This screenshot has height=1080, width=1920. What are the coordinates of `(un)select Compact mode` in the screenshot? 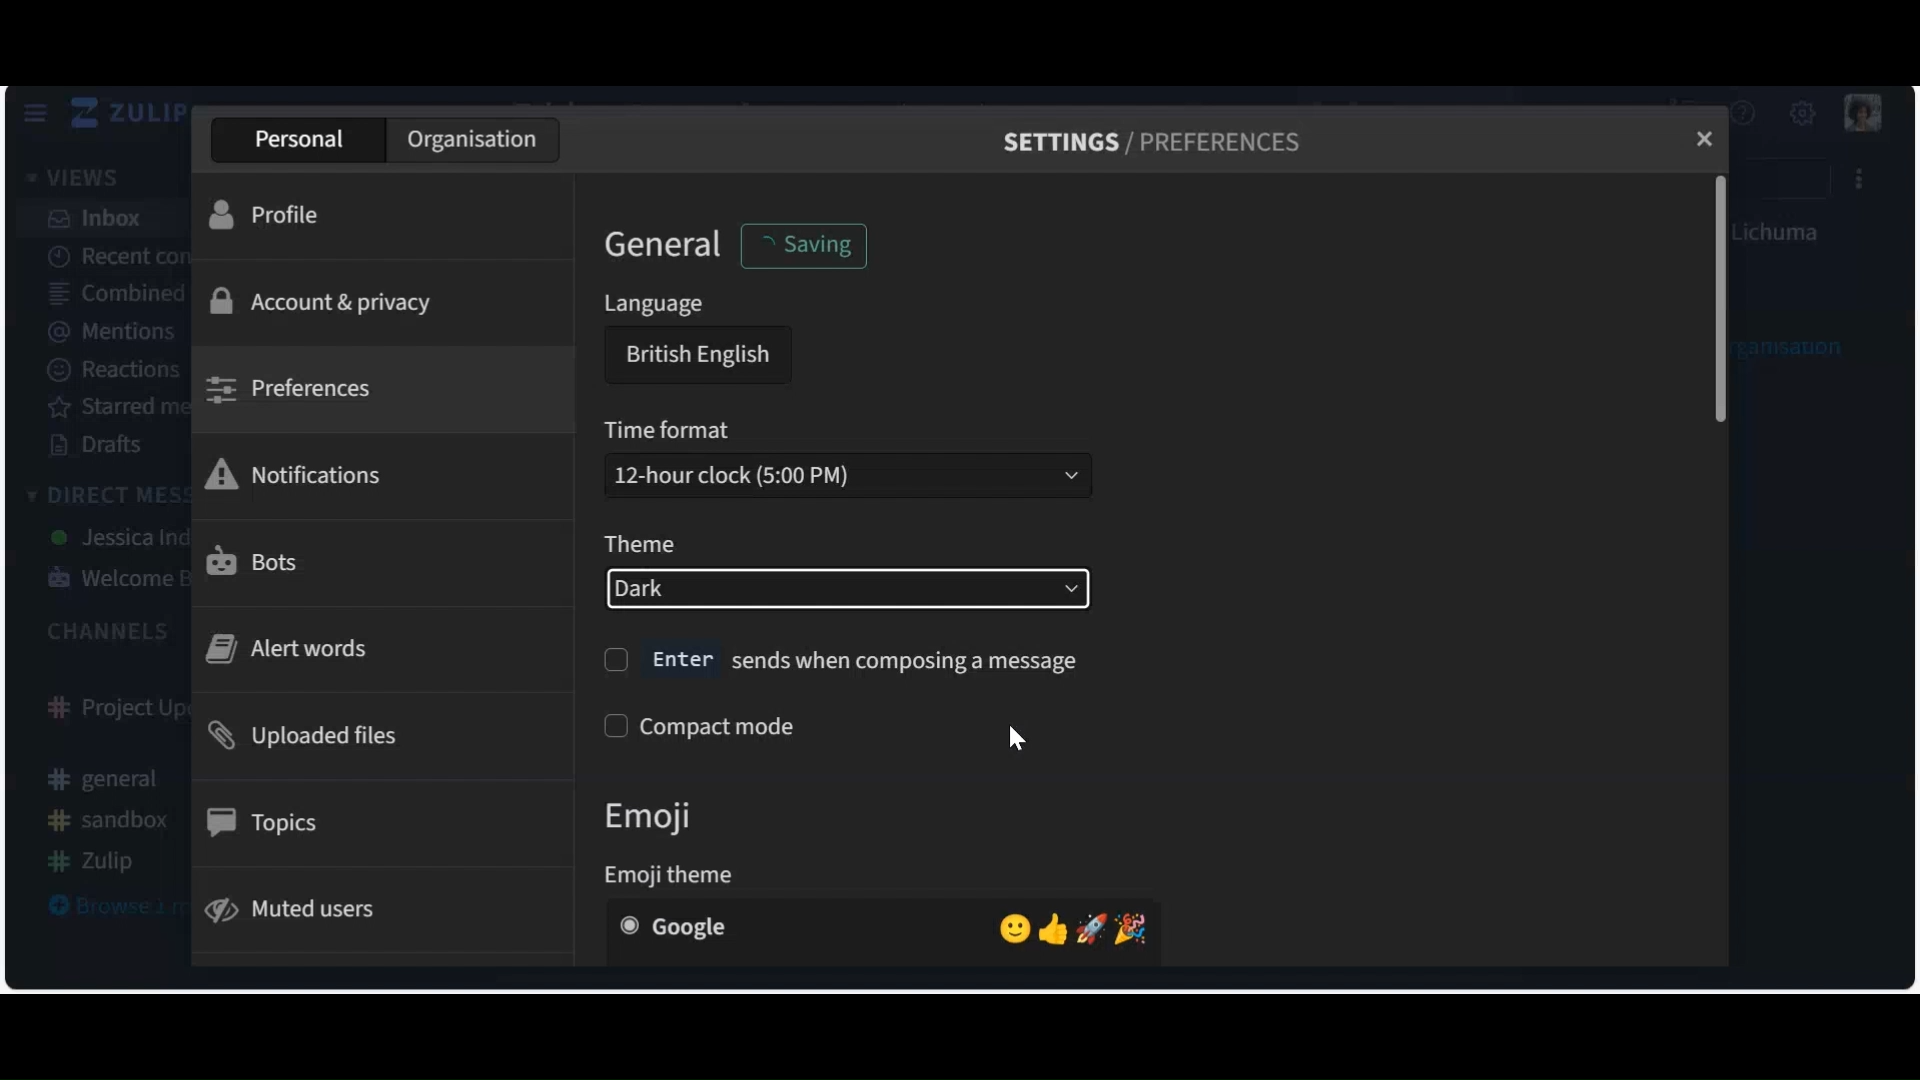 It's located at (712, 727).